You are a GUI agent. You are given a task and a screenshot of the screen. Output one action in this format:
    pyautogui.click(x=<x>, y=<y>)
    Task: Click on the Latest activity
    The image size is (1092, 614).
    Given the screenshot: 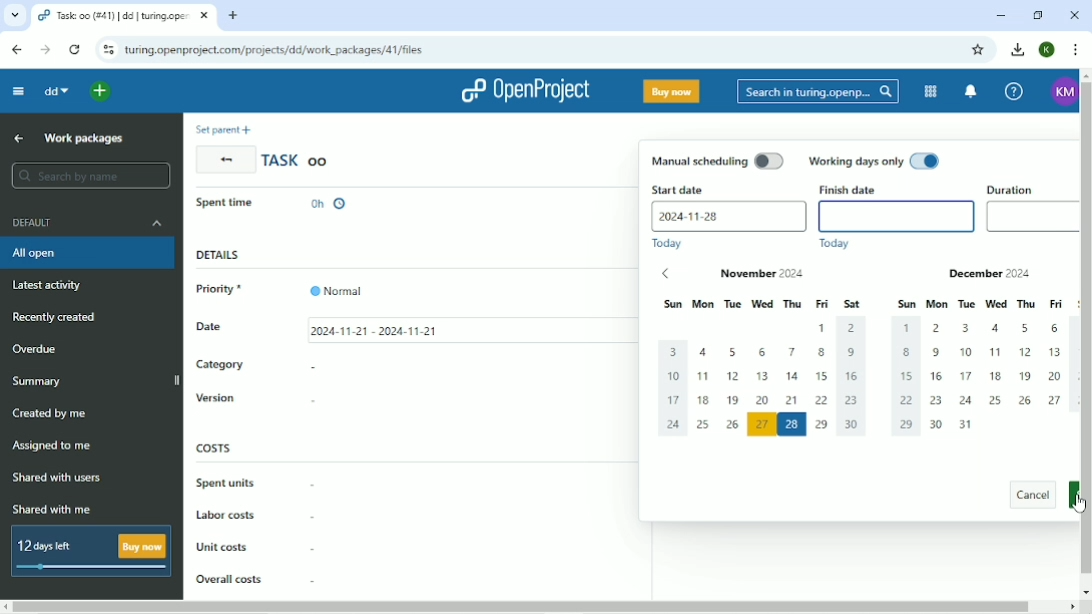 What is the action you would take?
    pyautogui.click(x=51, y=284)
    